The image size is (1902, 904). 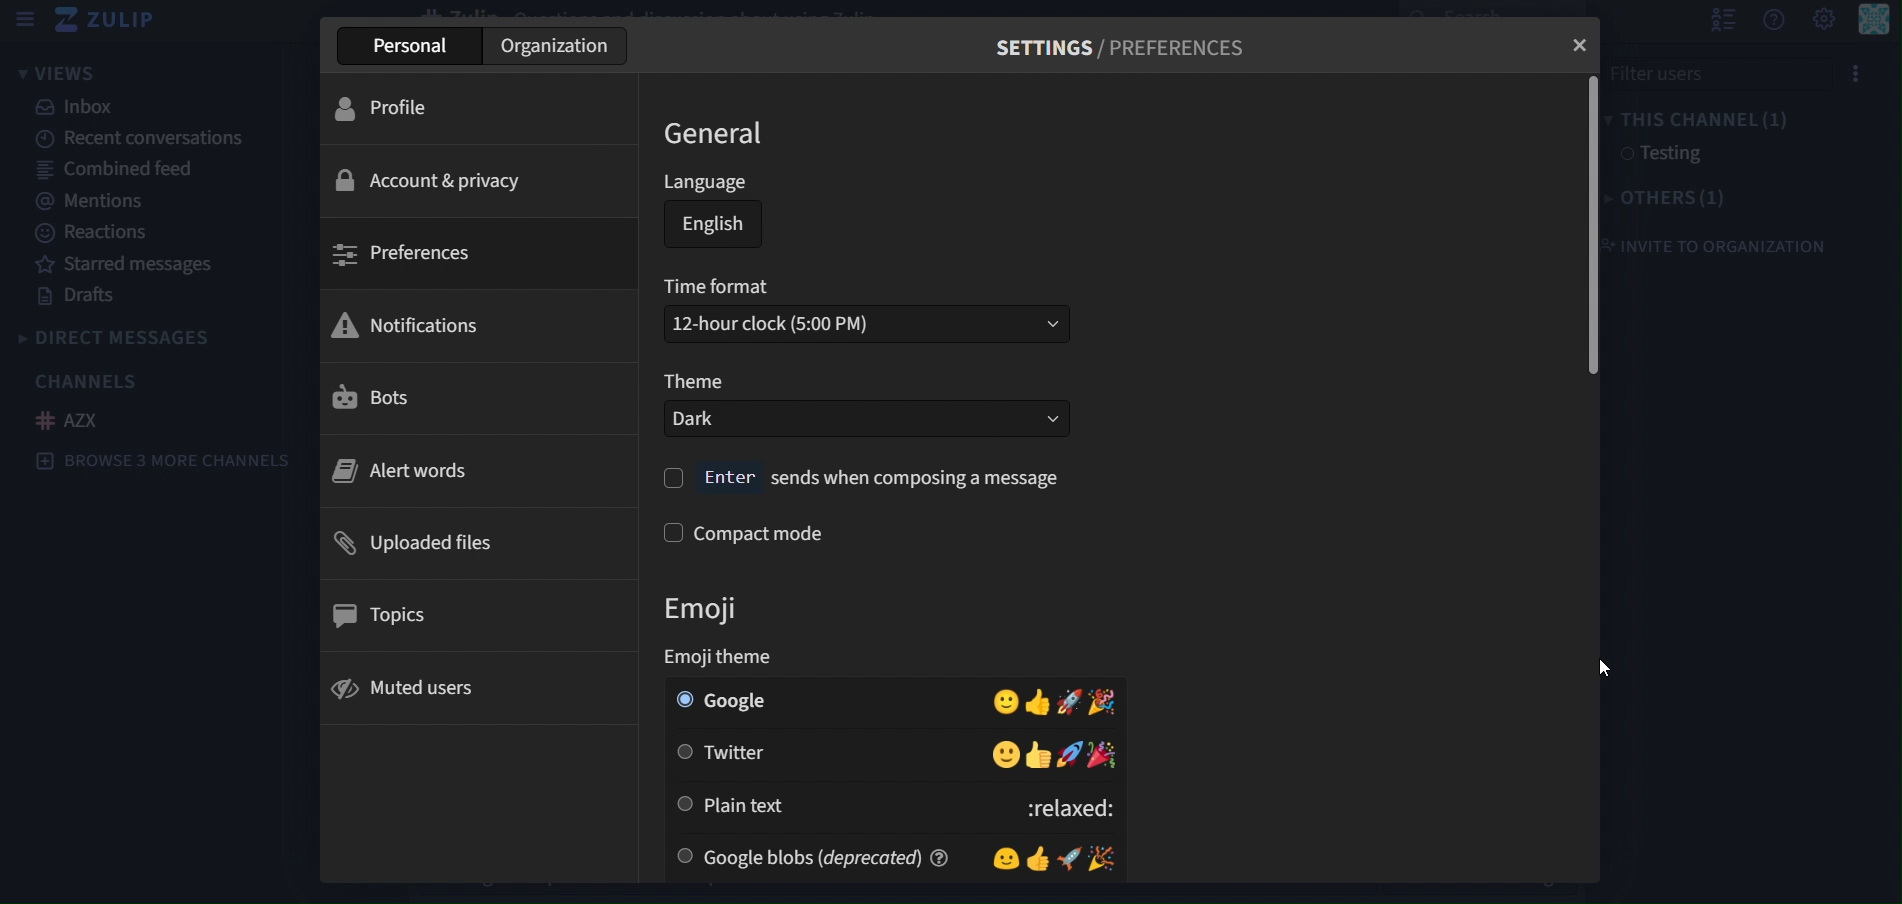 I want to click on recent conversations, so click(x=146, y=138).